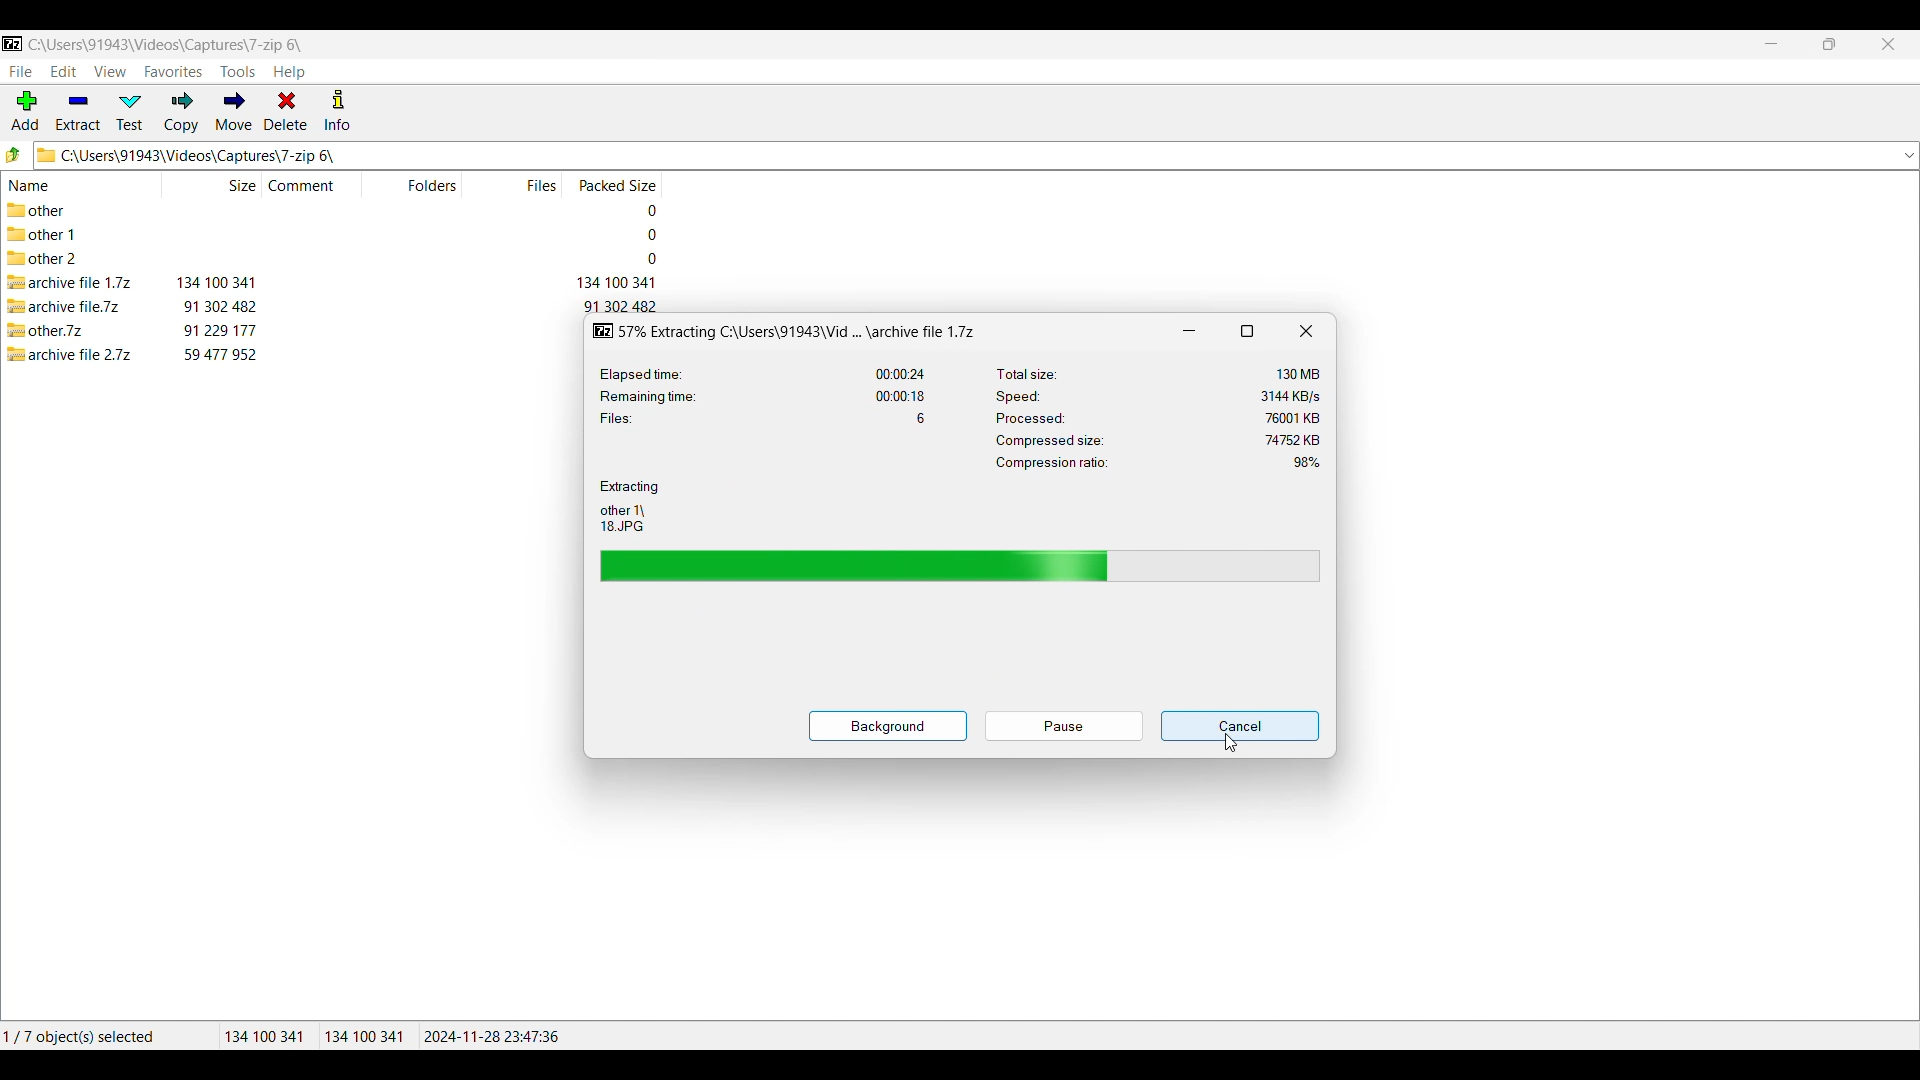 The width and height of the screenshot is (1920, 1080). Describe the element at coordinates (1189, 330) in the screenshot. I see `Minimize window` at that location.